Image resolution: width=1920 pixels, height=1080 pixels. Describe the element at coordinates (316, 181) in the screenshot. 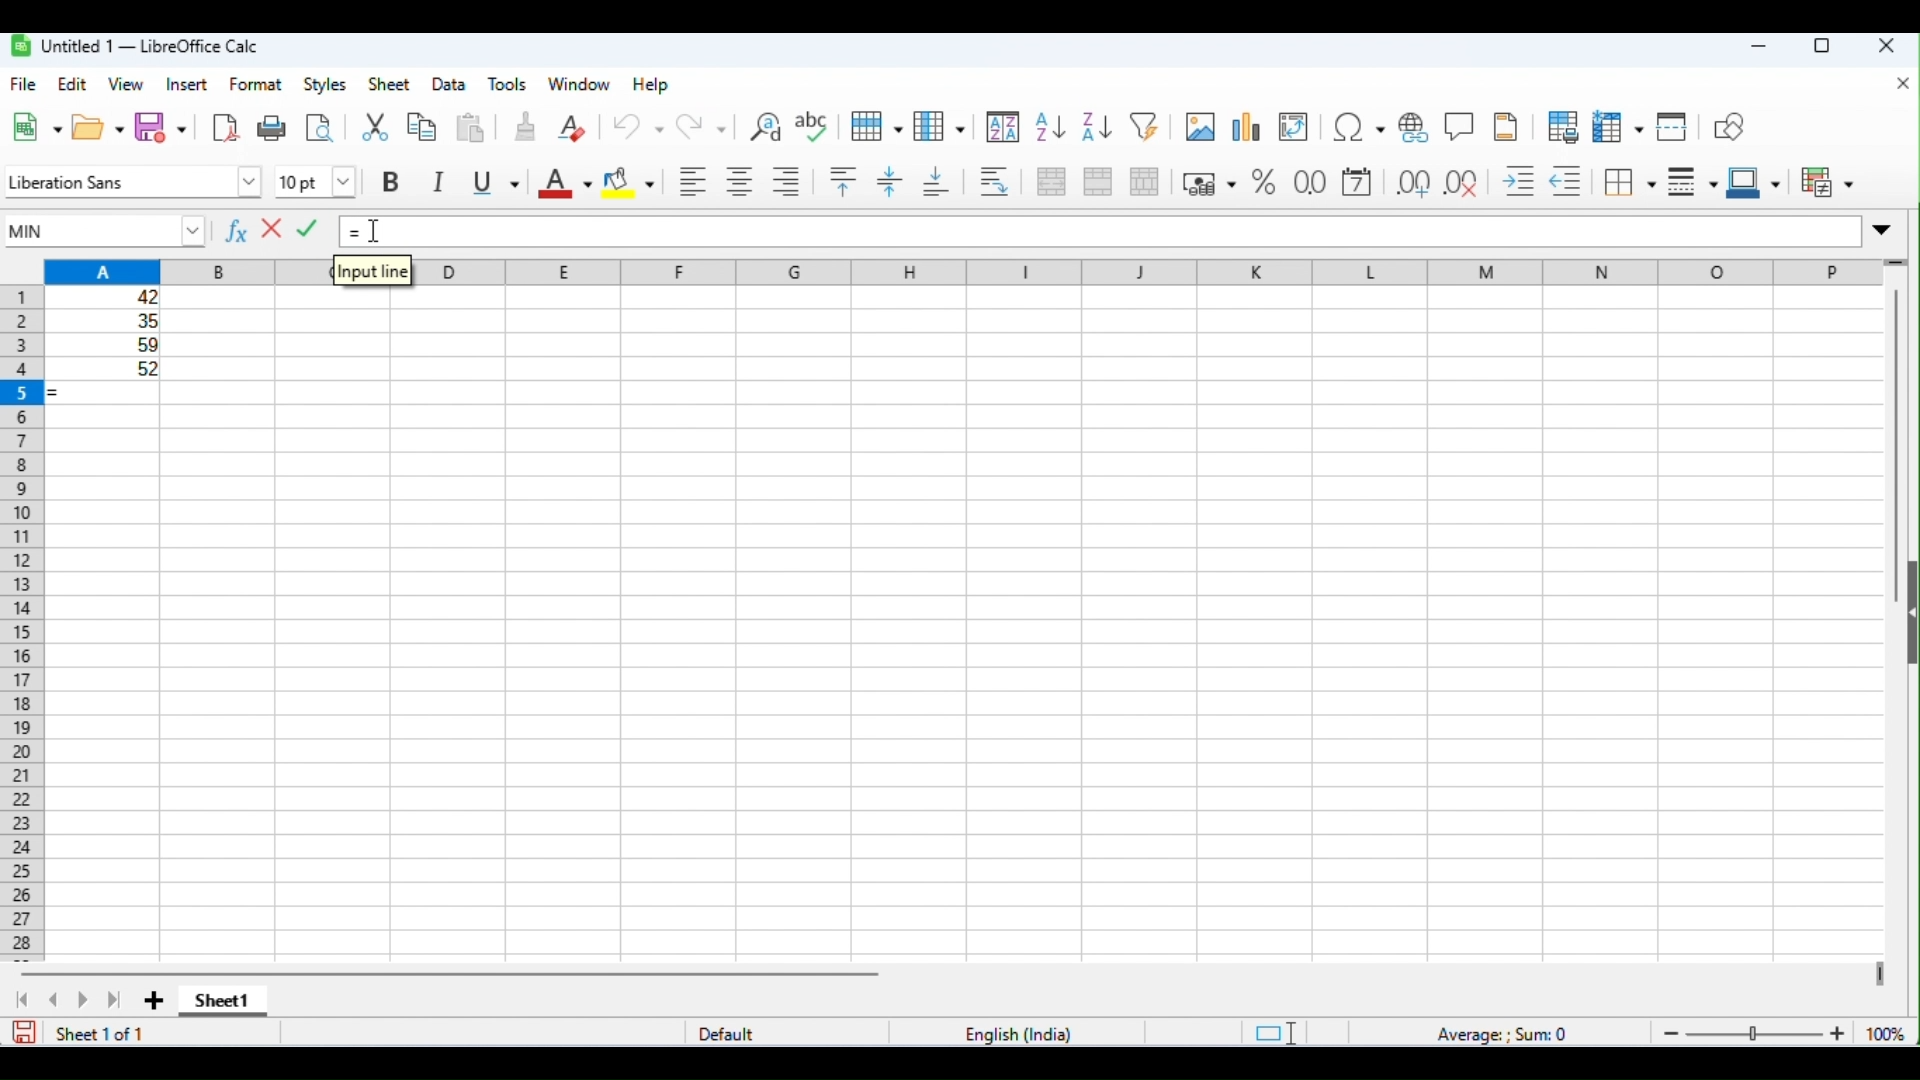

I see `font size` at that location.